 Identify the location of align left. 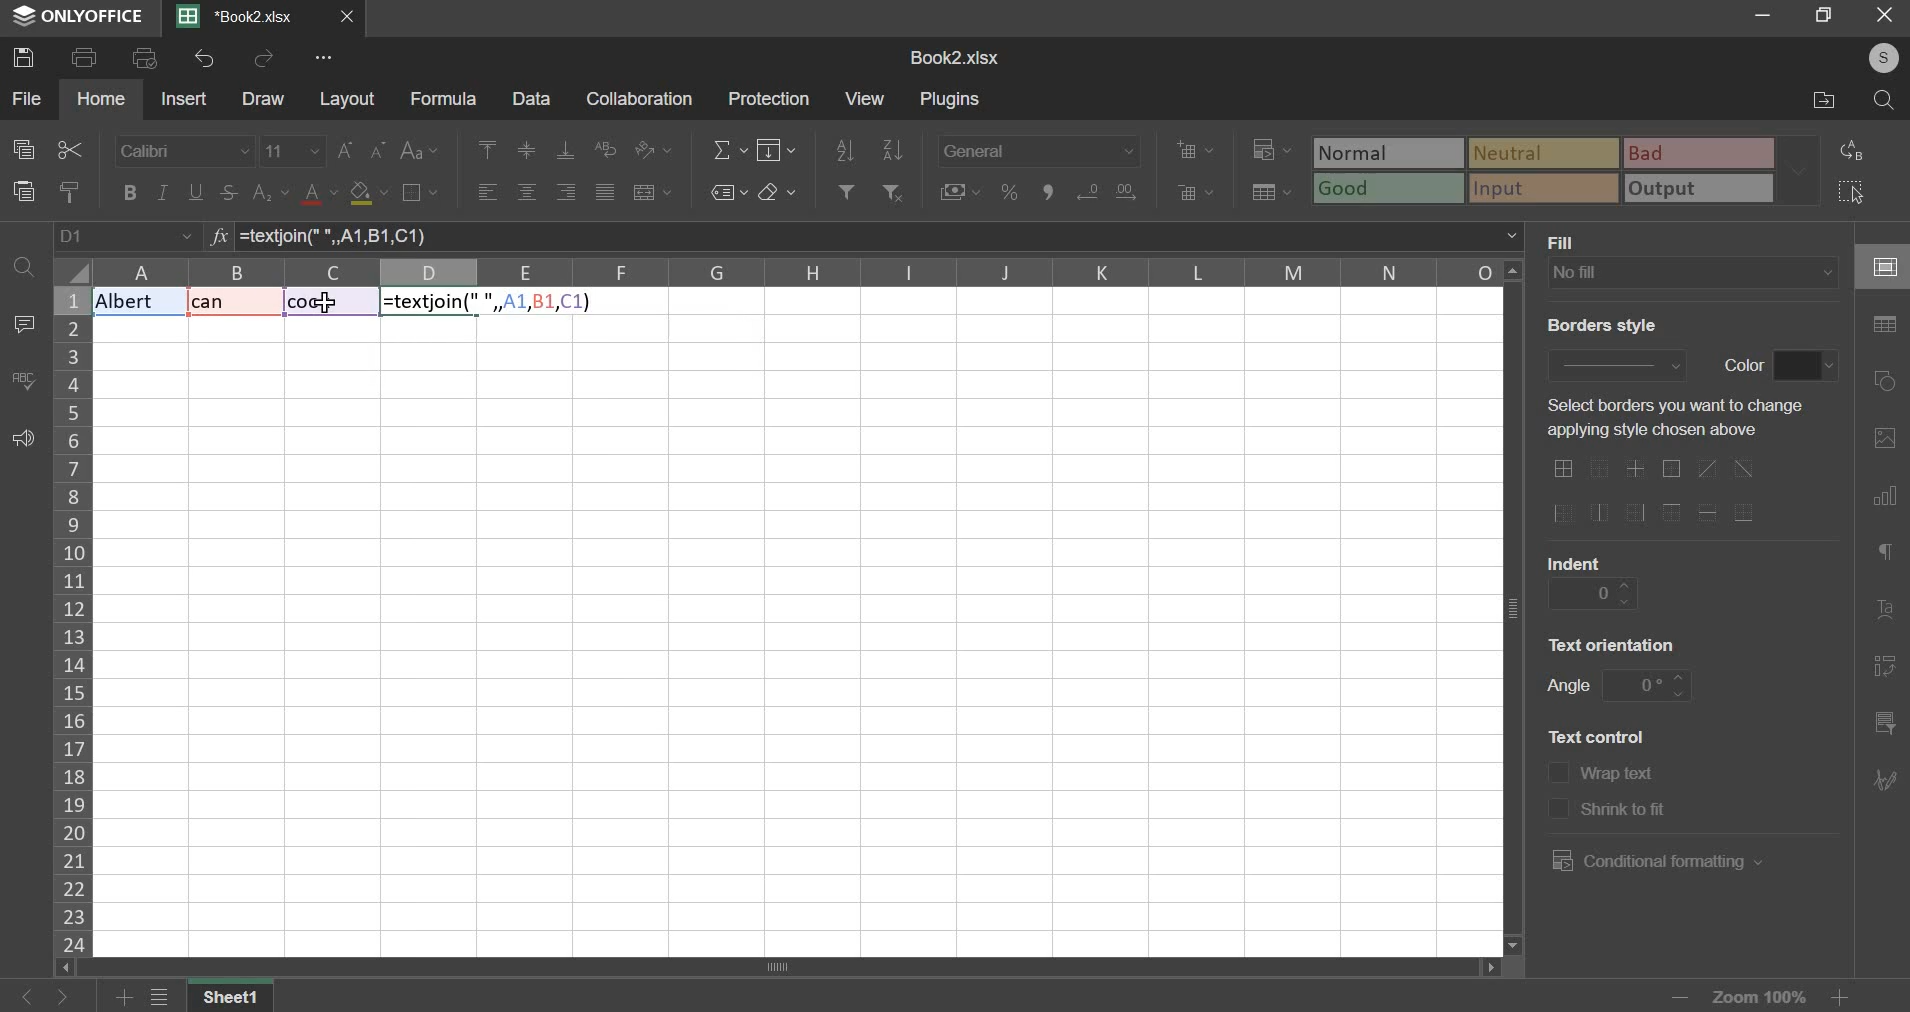
(488, 194).